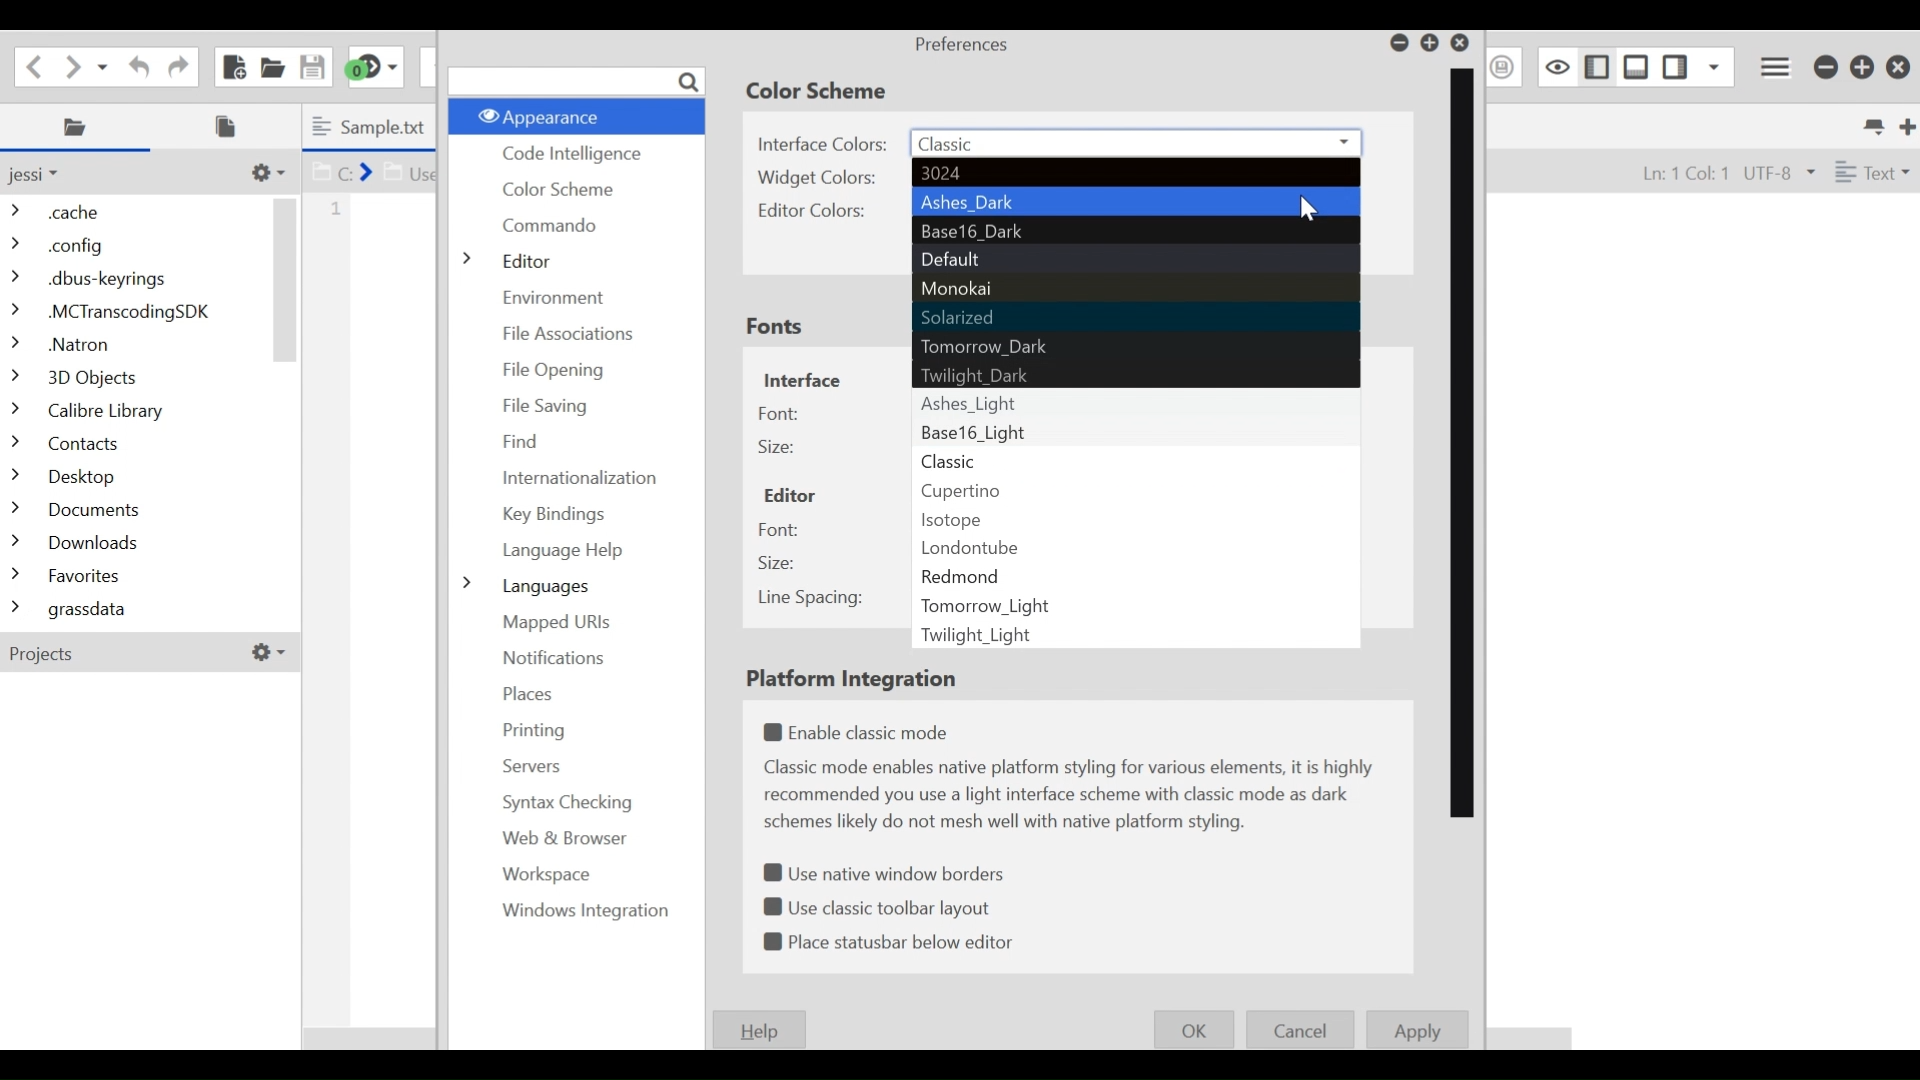 The image size is (1920, 1080). Describe the element at coordinates (1904, 124) in the screenshot. I see `New Tab` at that location.